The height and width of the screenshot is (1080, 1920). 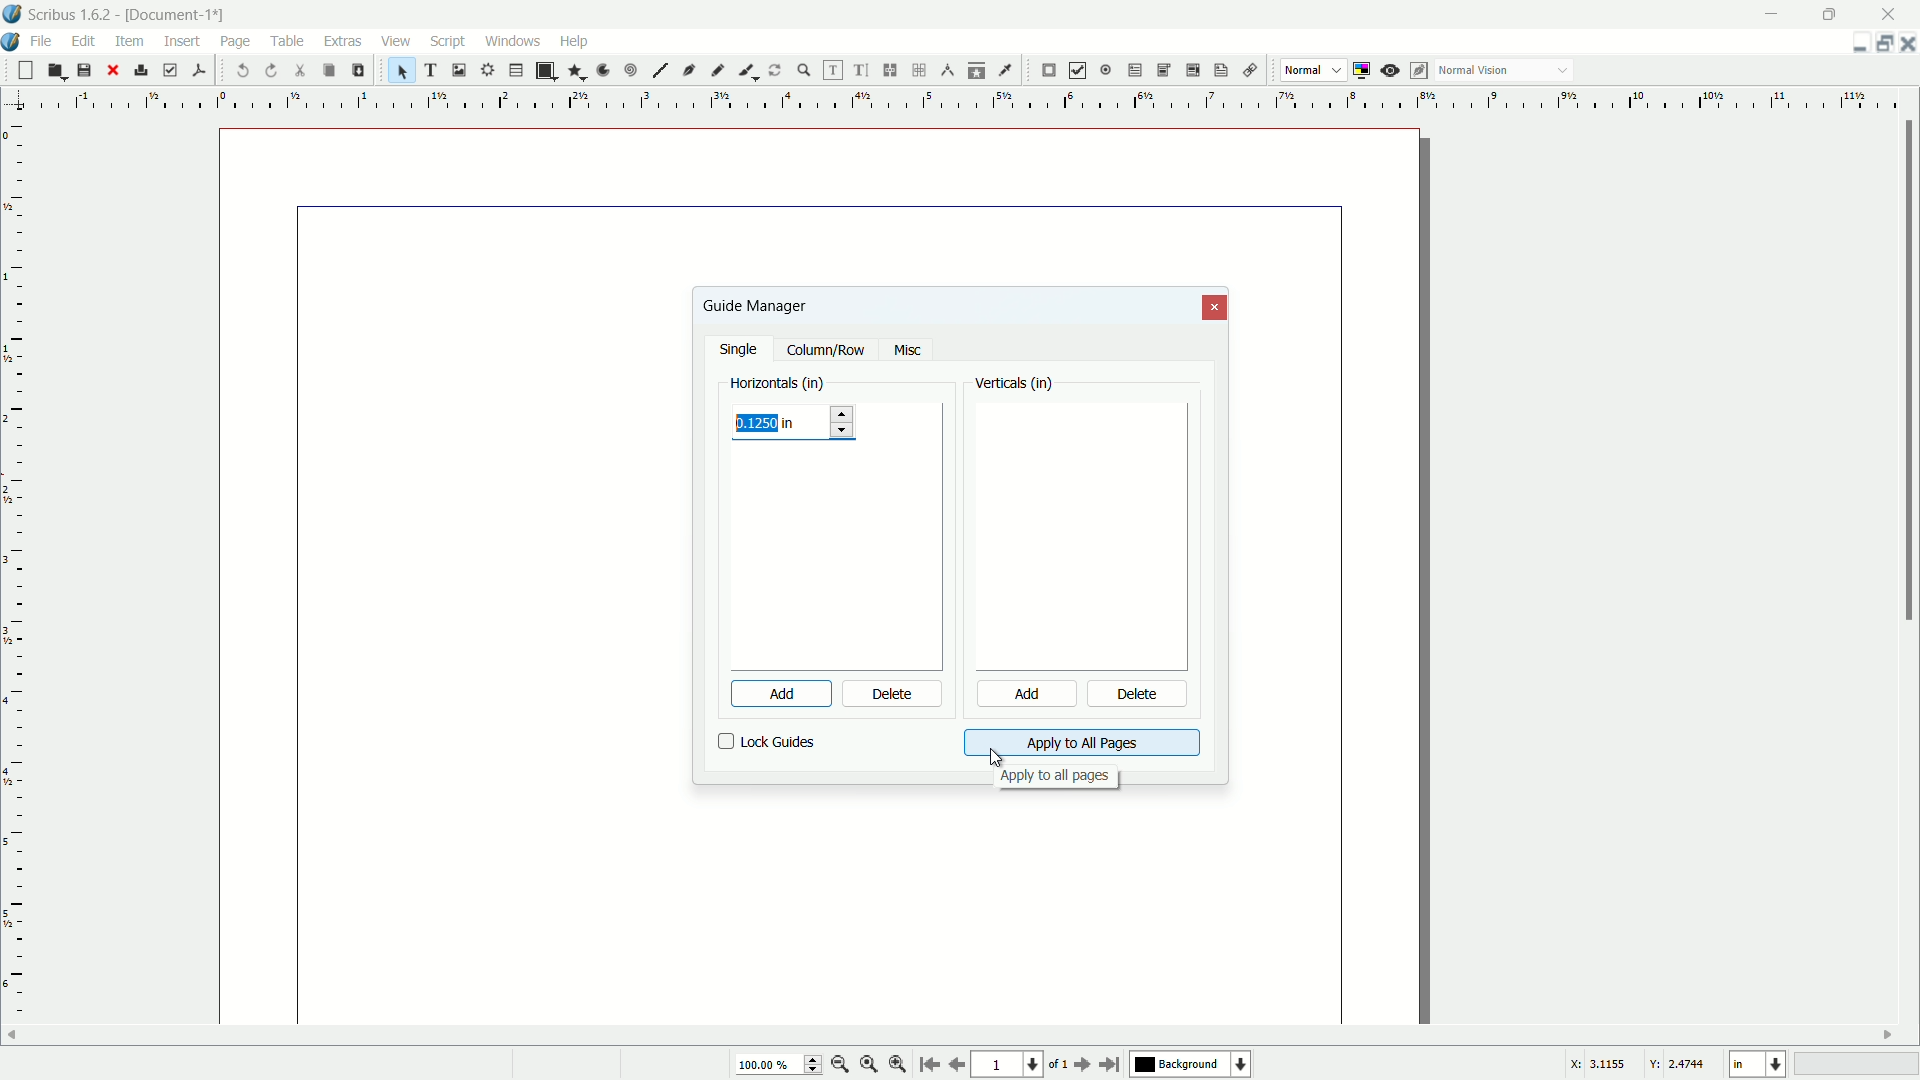 I want to click on save as pdf, so click(x=199, y=68).